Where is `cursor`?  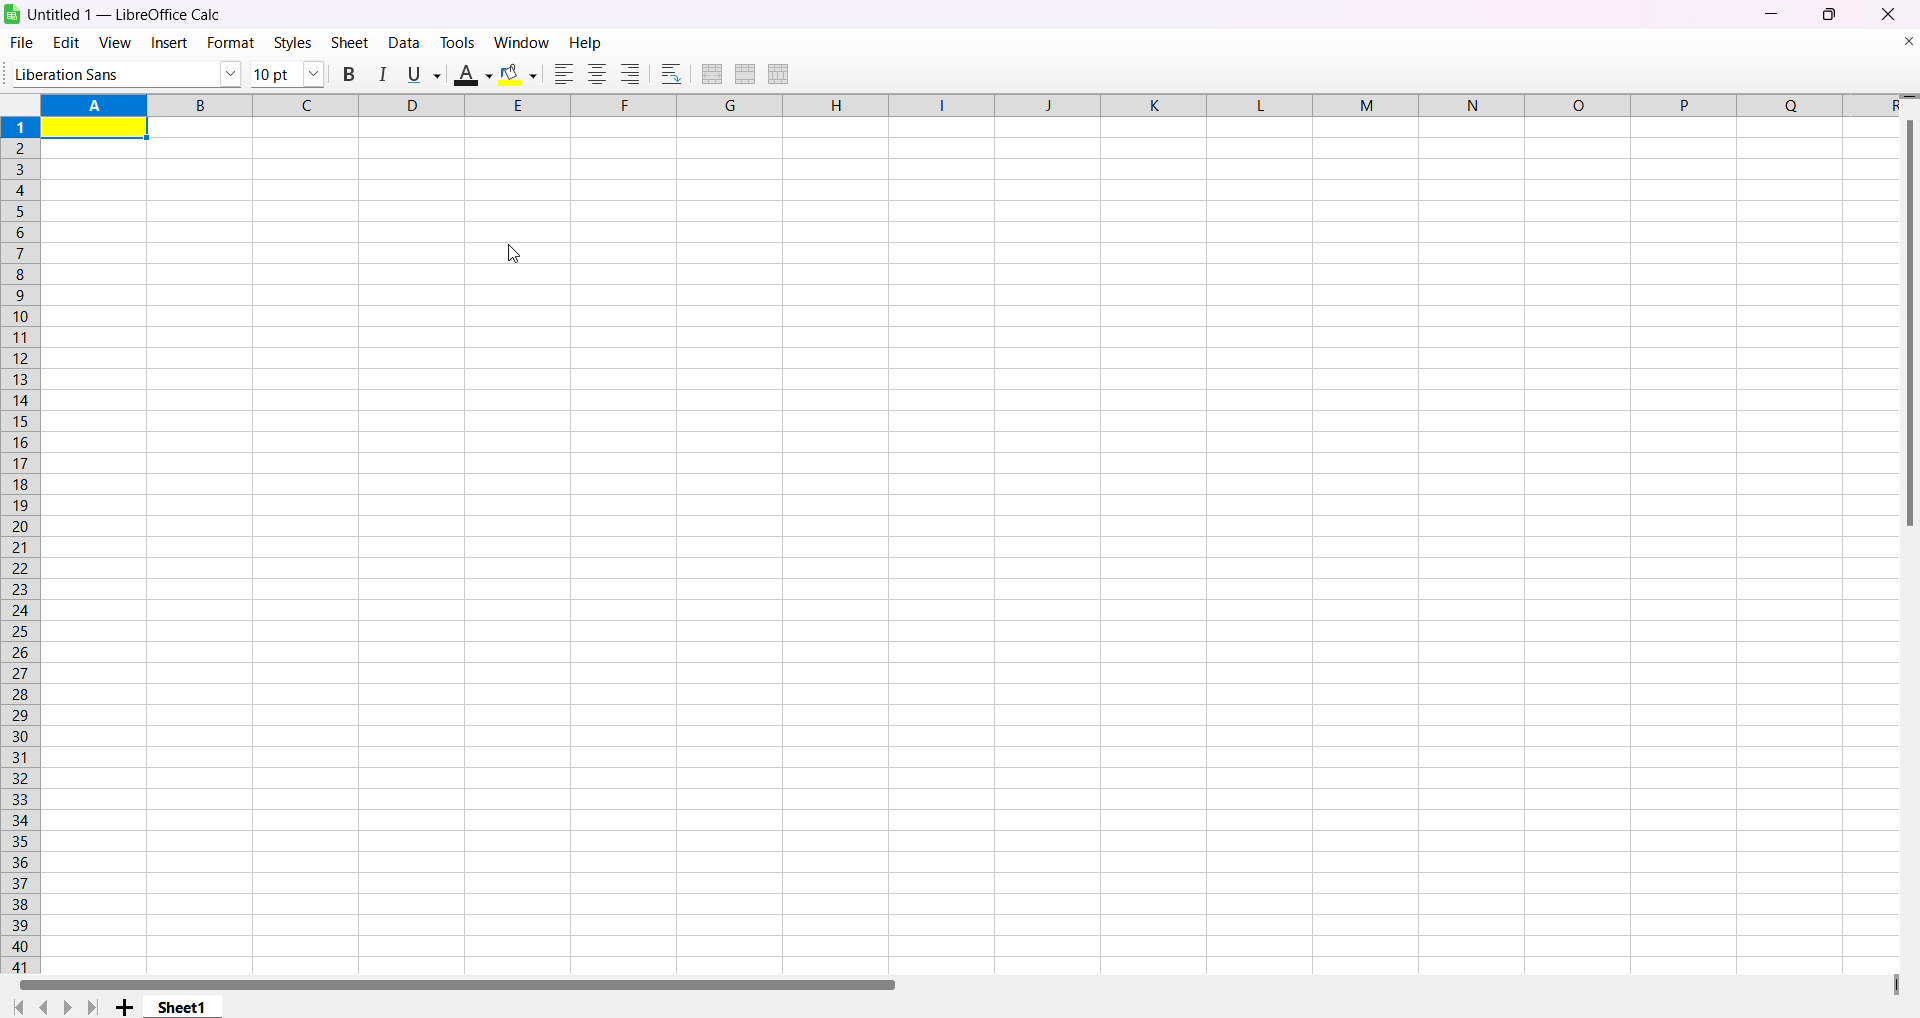
cursor is located at coordinates (520, 256).